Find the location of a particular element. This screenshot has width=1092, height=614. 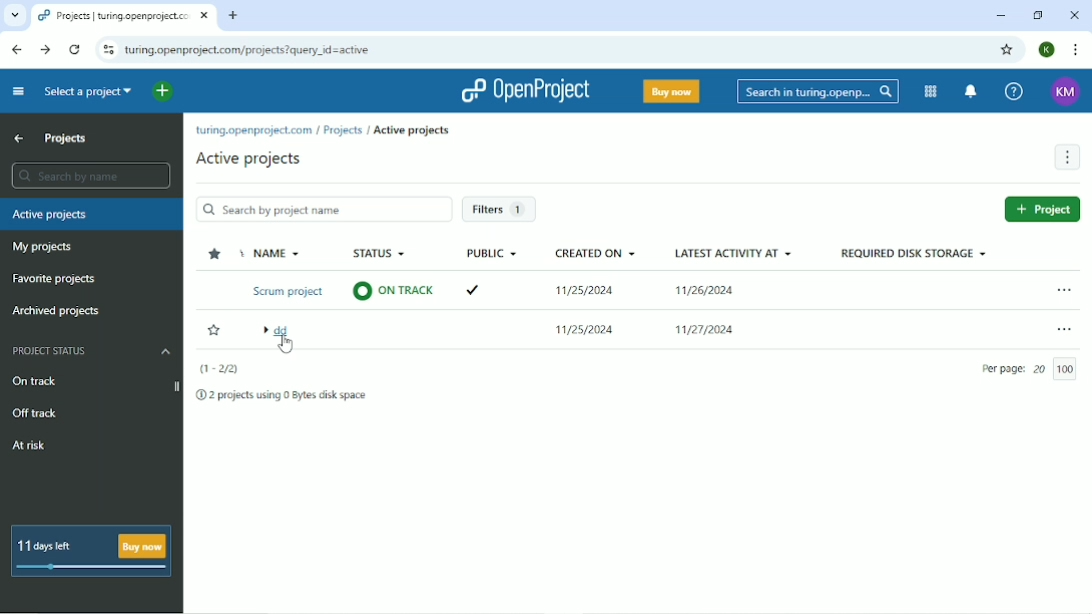

On track is located at coordinates (36, 381).